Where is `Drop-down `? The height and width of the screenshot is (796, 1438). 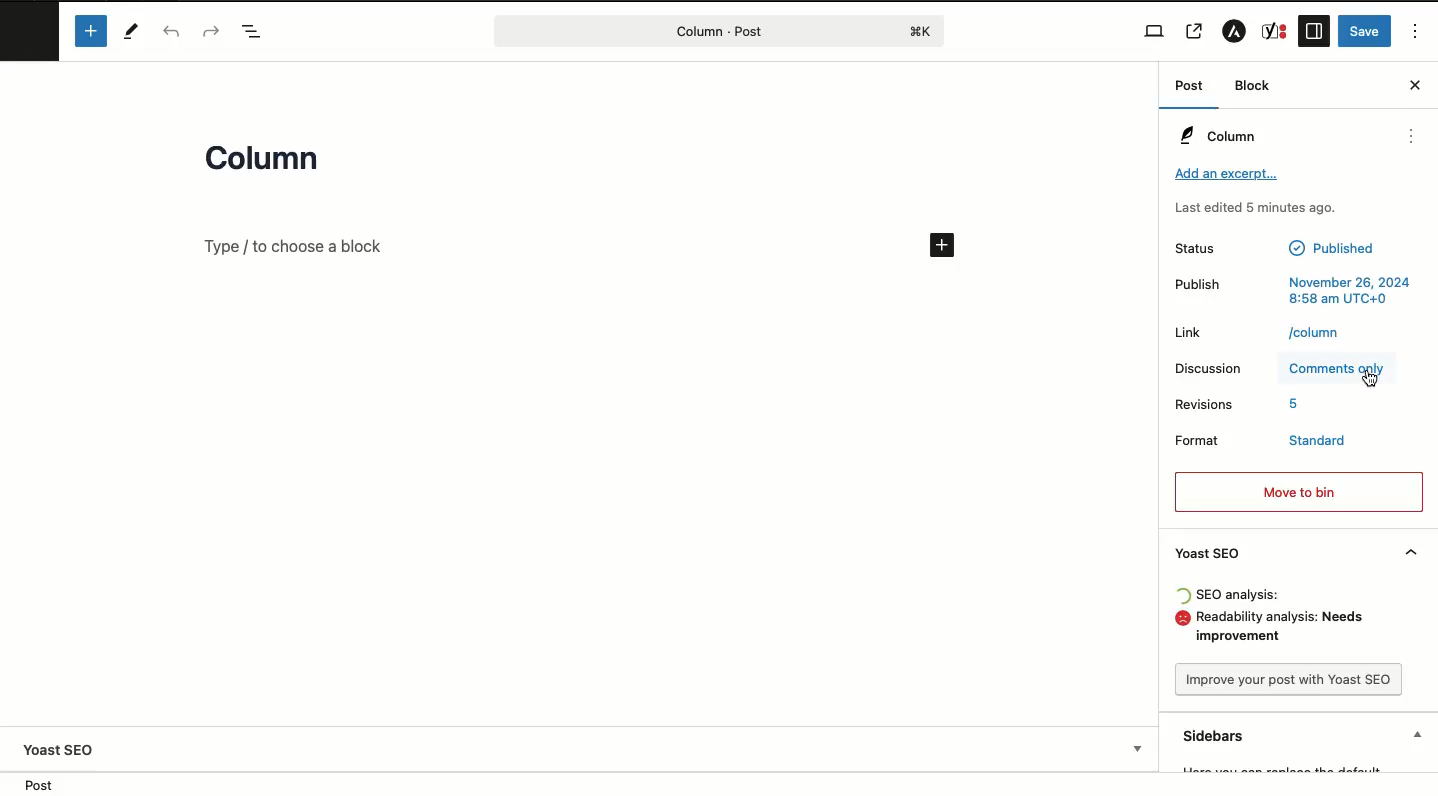
Drop-down  is located at coordinates (1140, 748).